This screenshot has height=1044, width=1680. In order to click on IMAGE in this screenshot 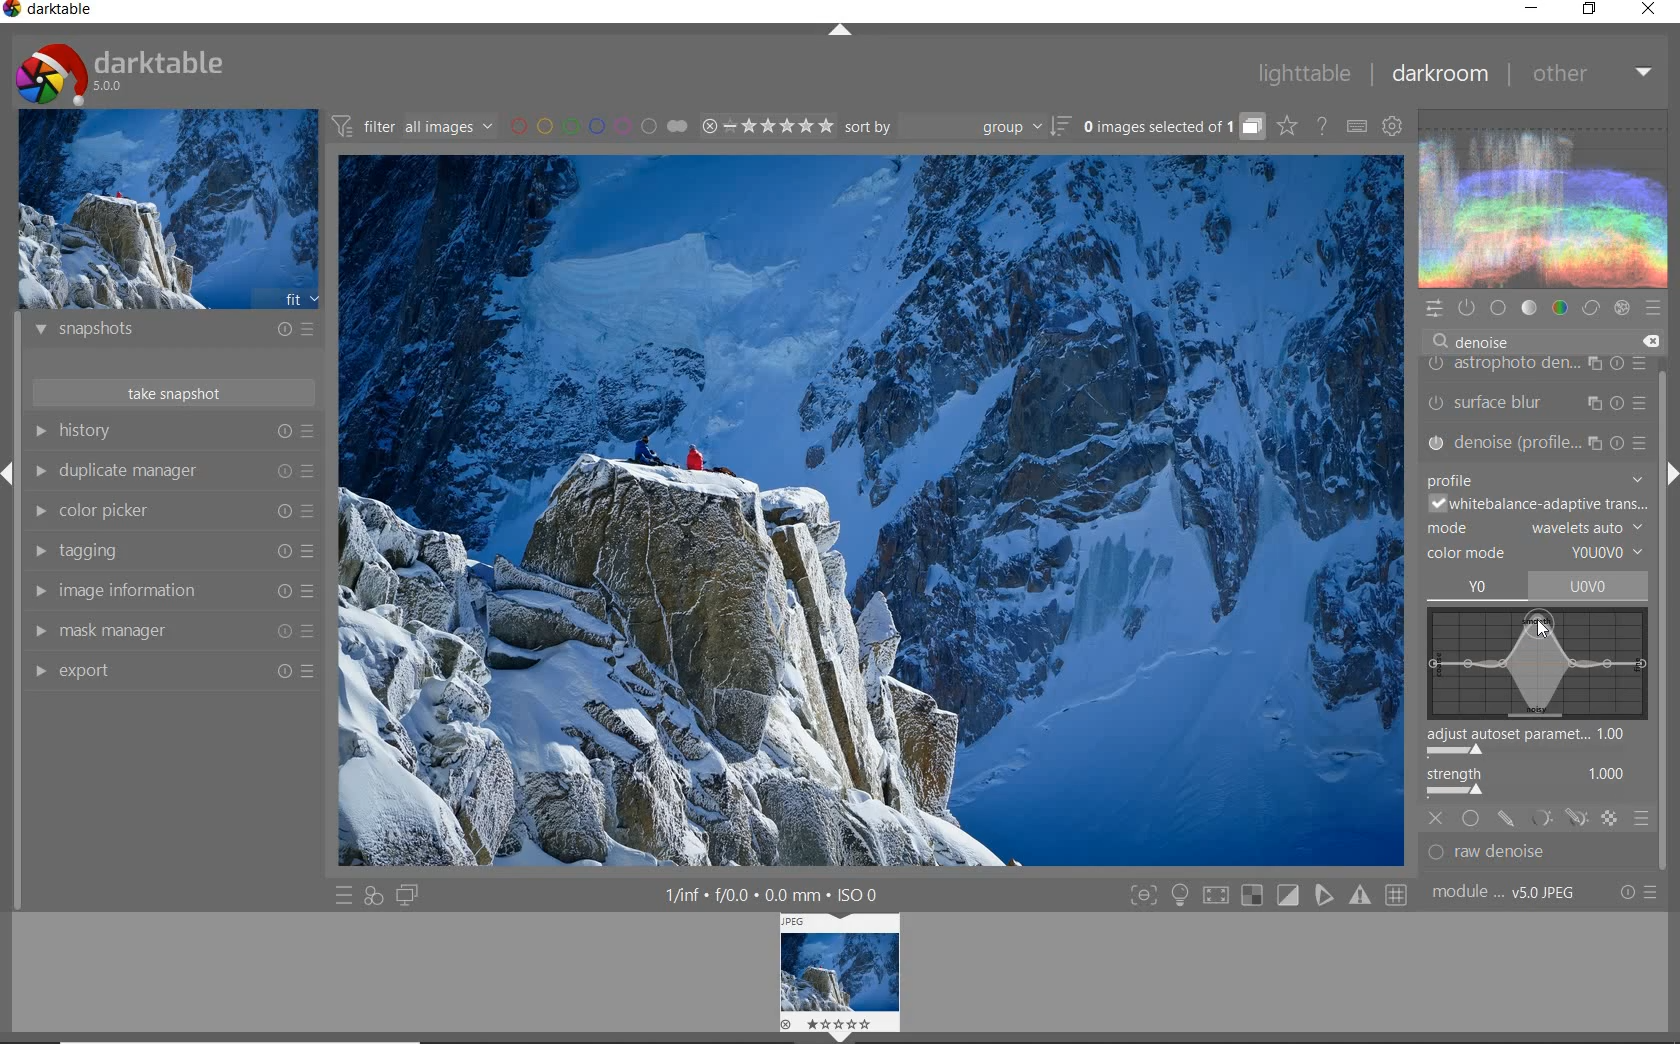, I will do `click(842, 977)`.